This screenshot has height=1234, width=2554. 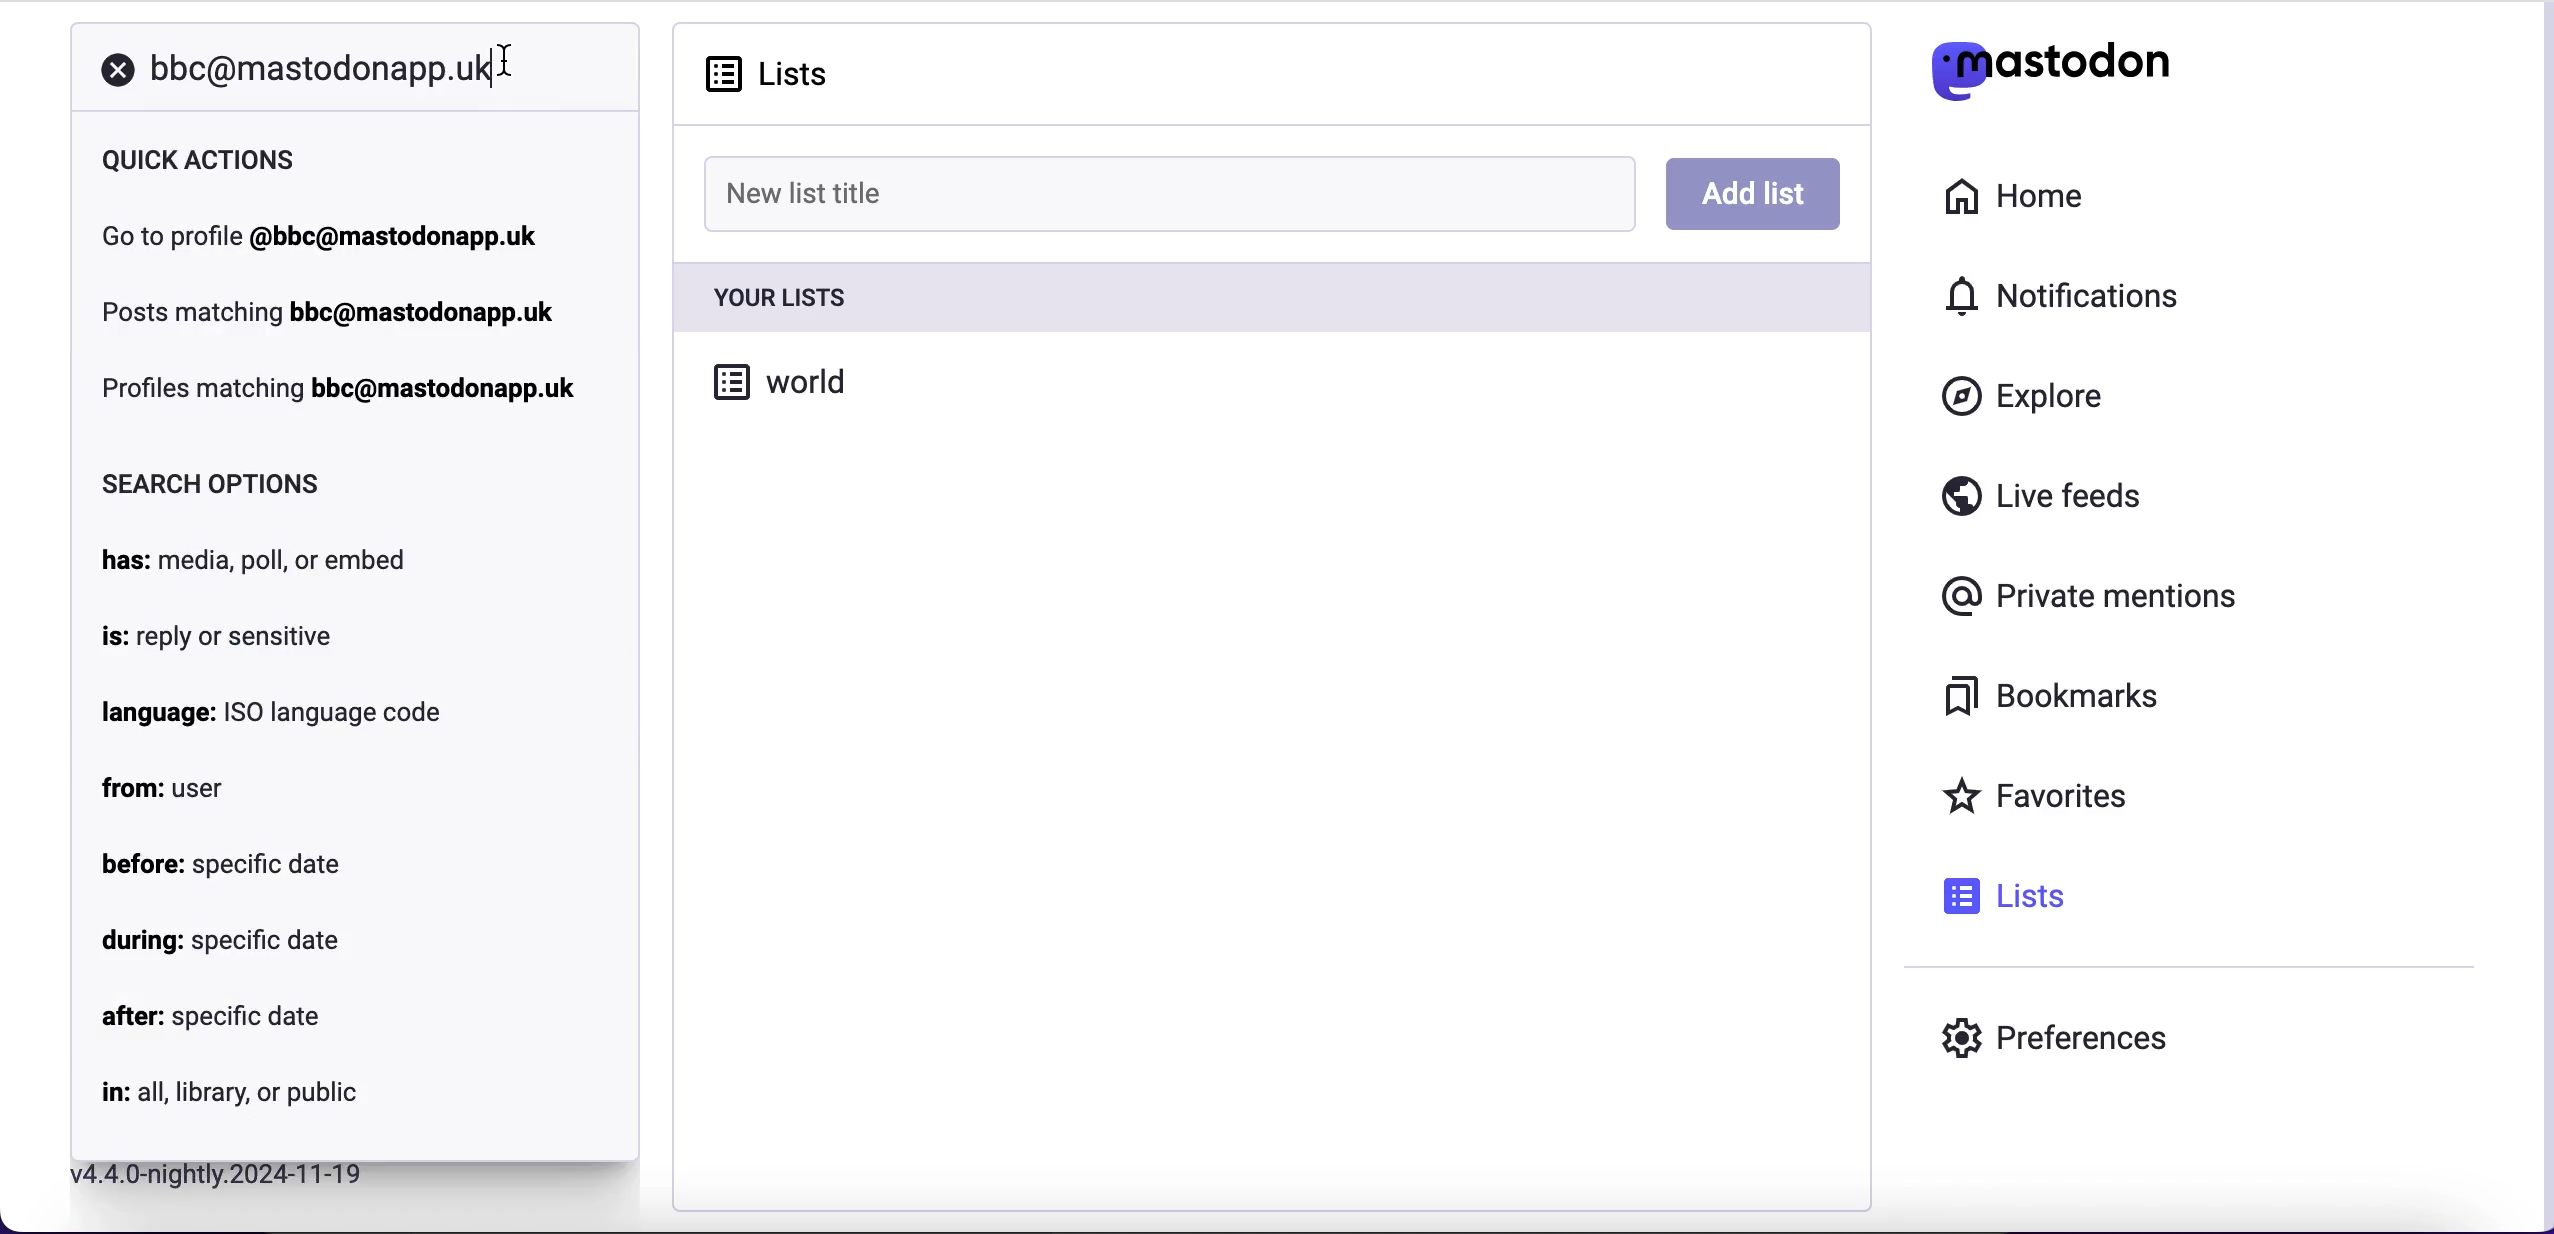 I want to click on post matching, so click(x=327, y=310).